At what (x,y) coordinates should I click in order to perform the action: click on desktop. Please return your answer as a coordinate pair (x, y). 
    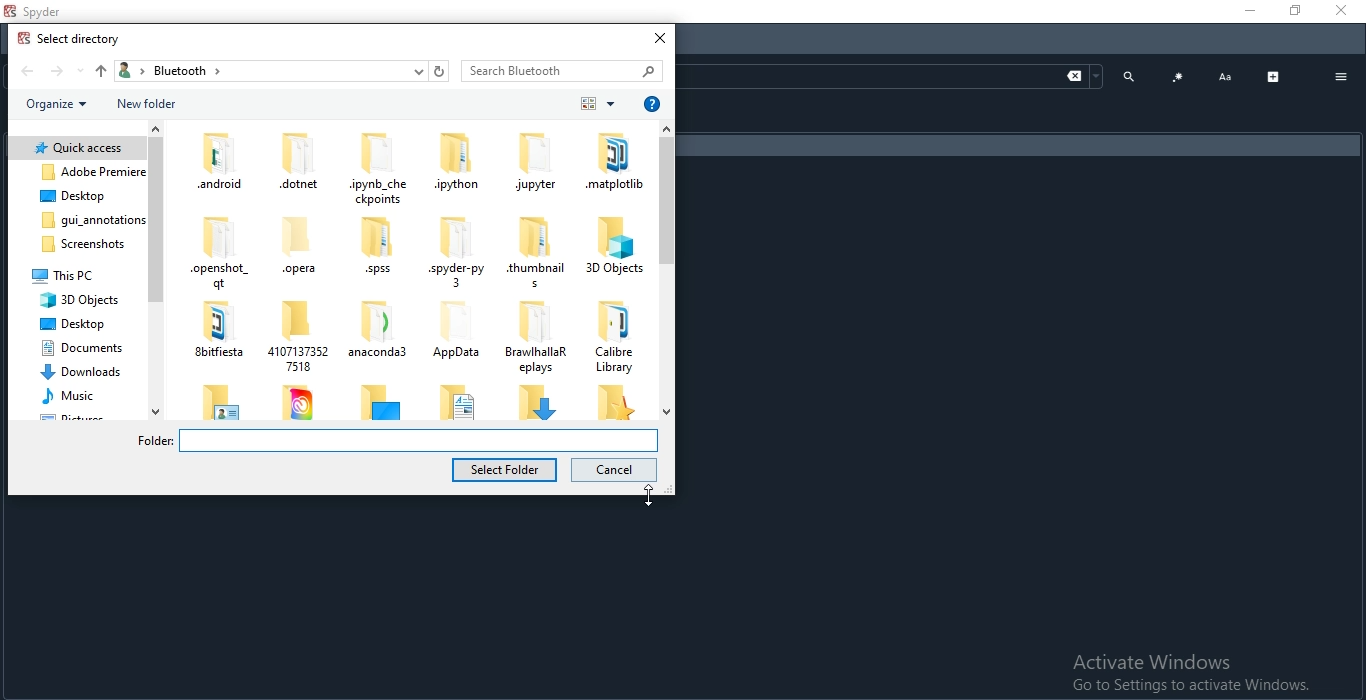
    Looking at the image, I should click on (79, 322).